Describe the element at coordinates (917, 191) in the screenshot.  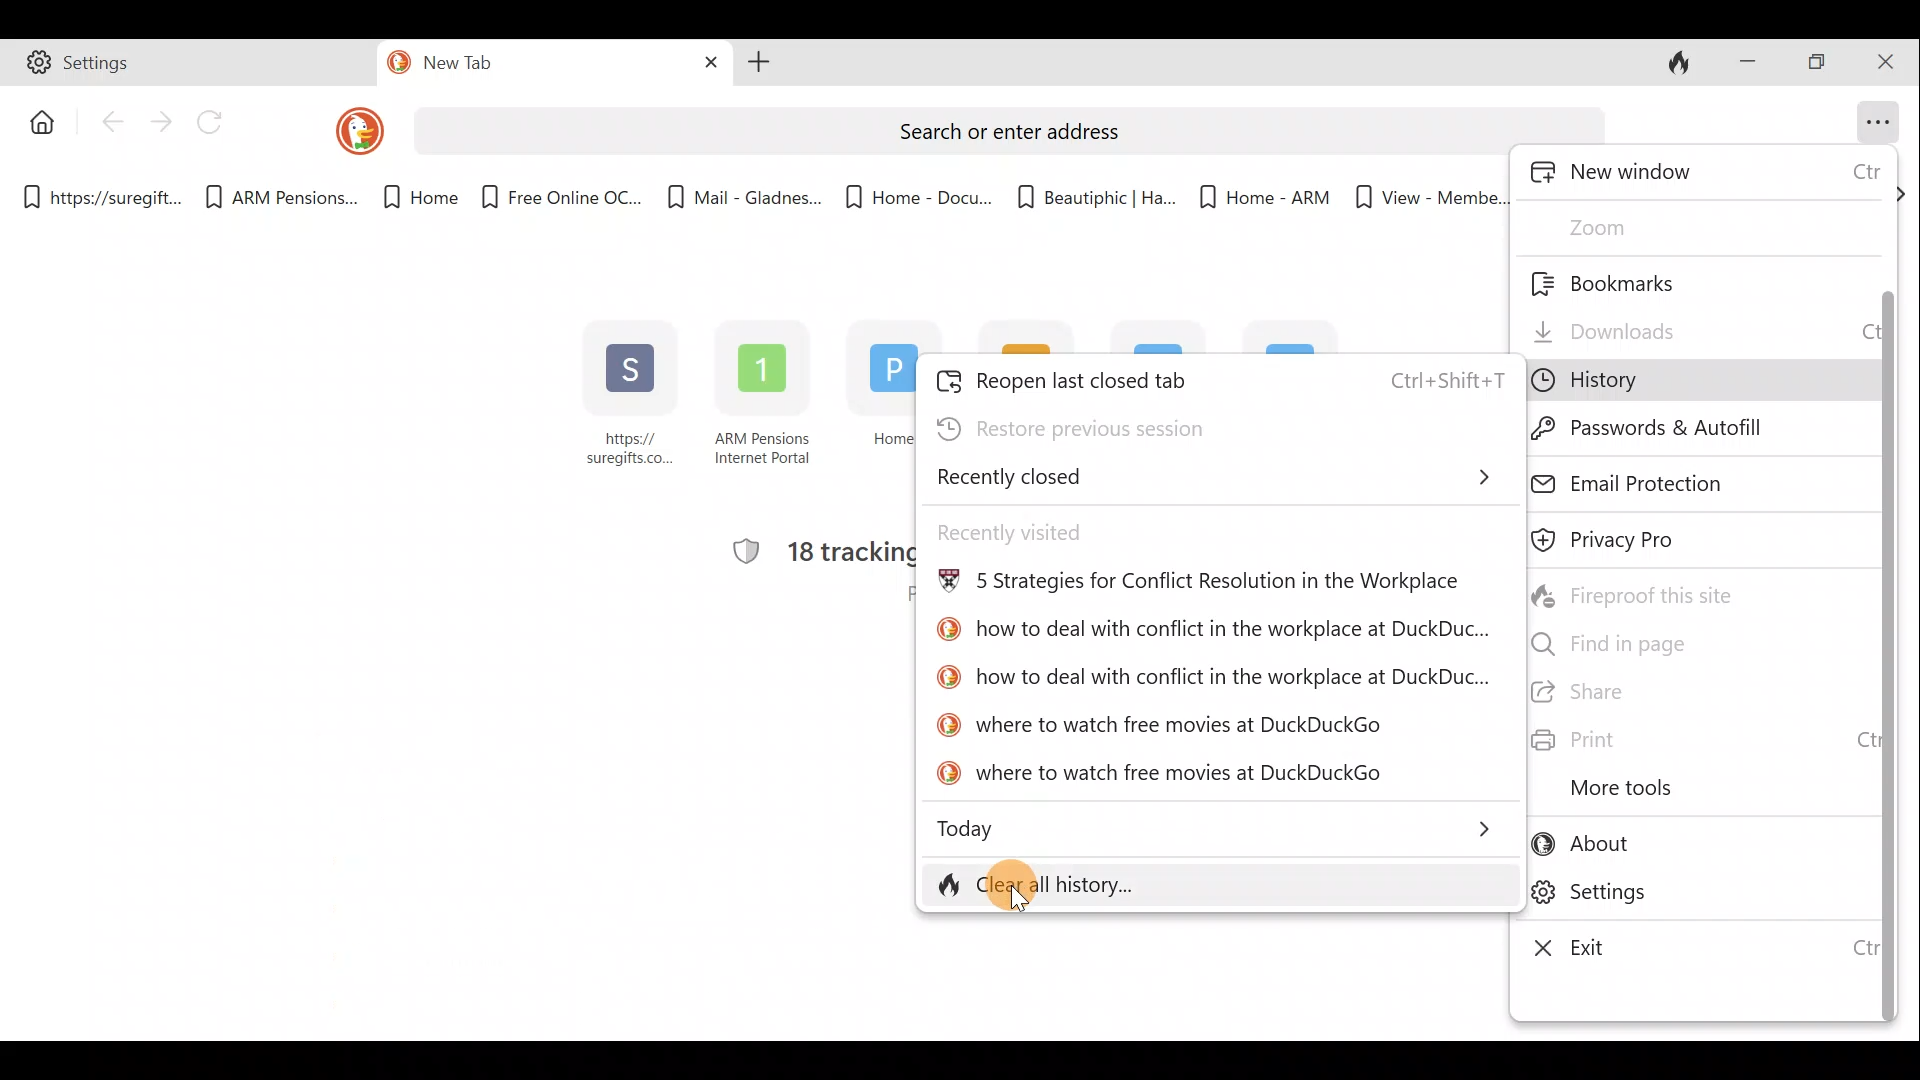
I see `Home - Docu...` at that location.